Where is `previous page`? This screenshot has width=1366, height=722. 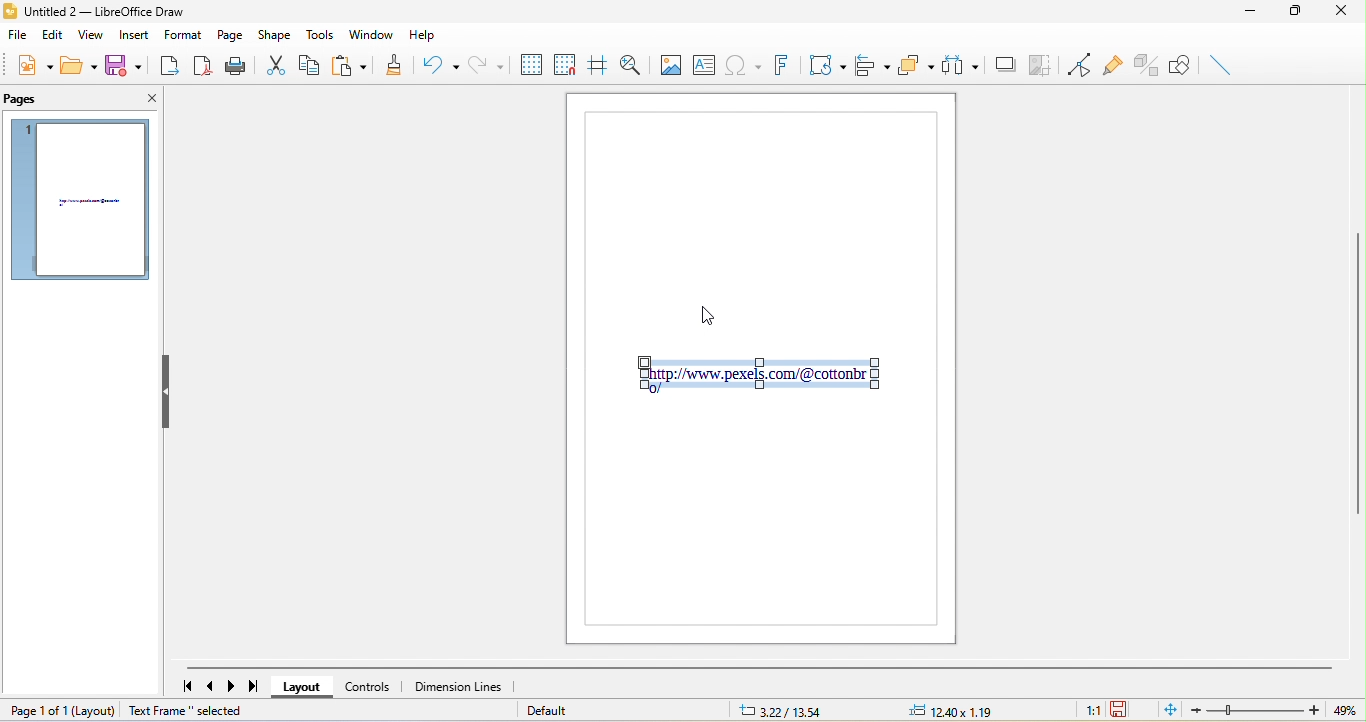 previous page is located at coordinates (212, 688).